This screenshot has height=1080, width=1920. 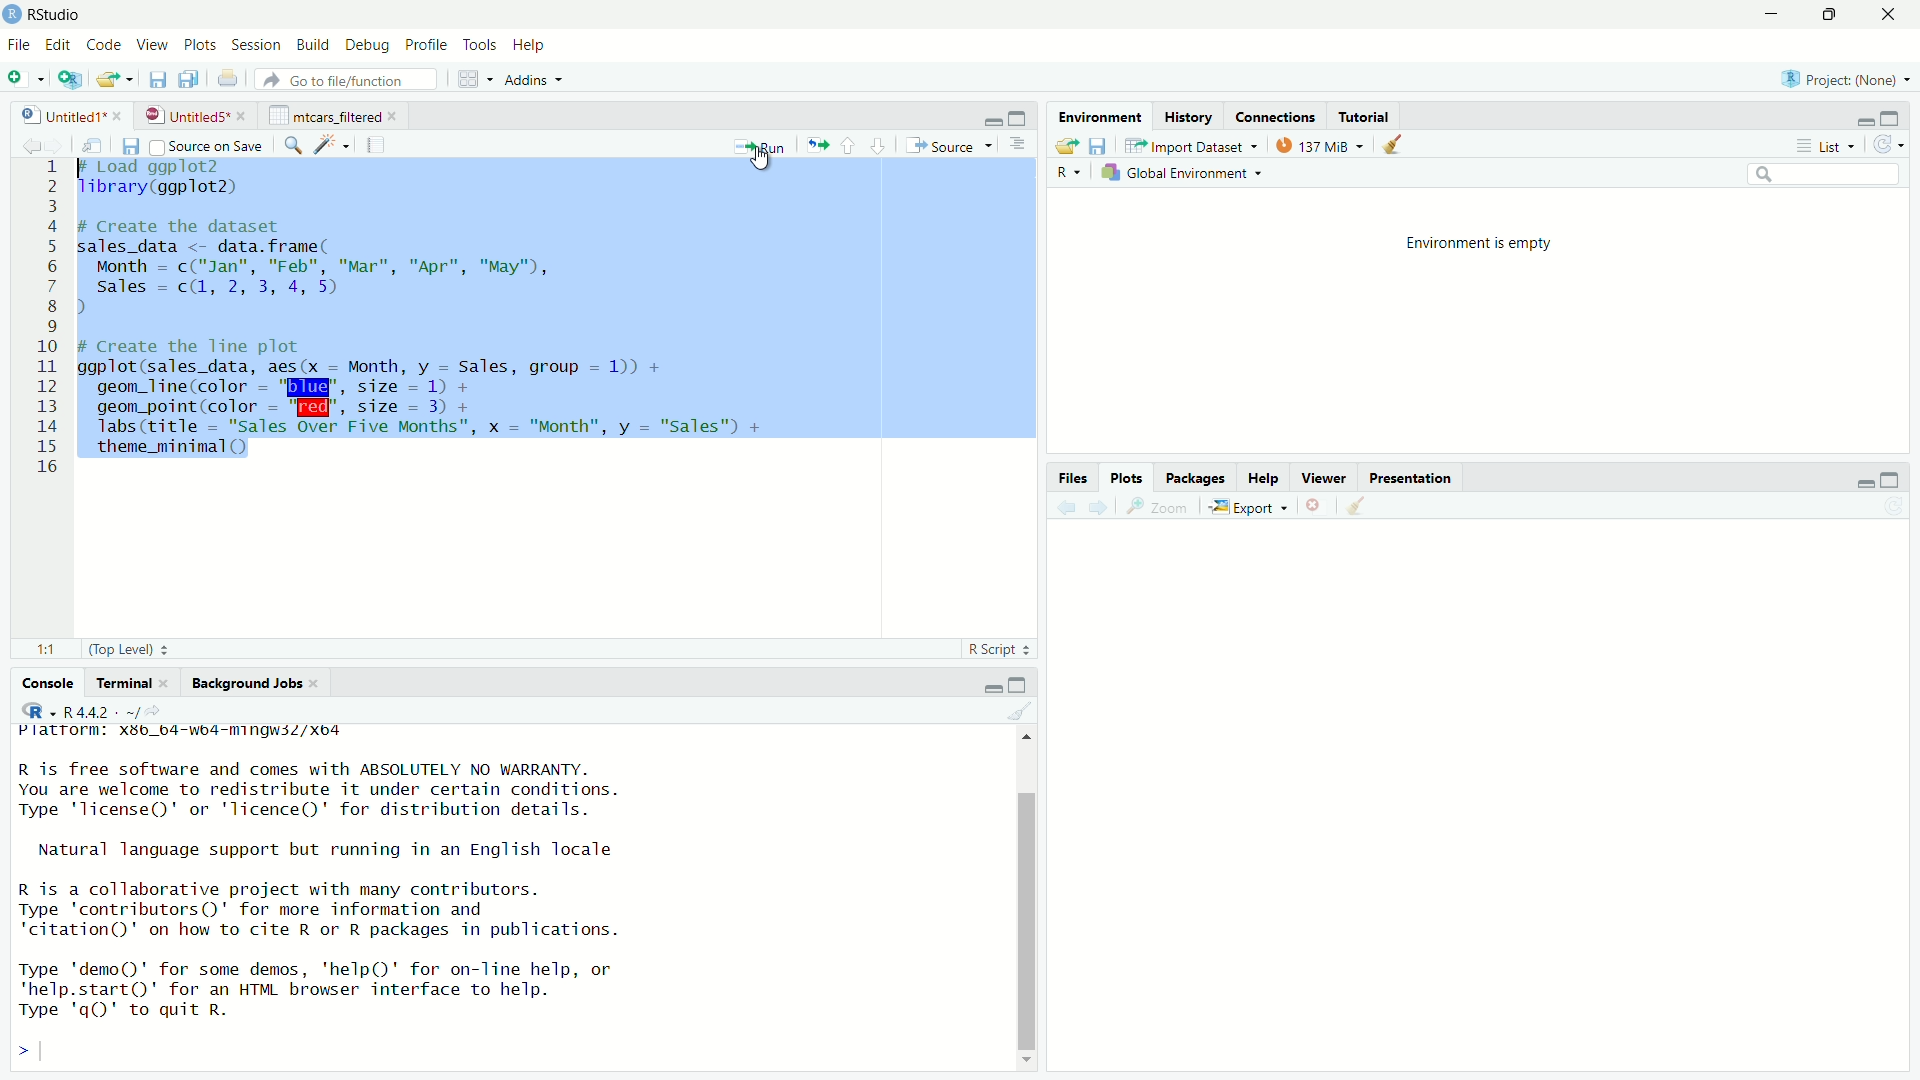 What do you see at coordinates (38, 710) in the screenshot?
I see `R` at bounding box center [38, 710].